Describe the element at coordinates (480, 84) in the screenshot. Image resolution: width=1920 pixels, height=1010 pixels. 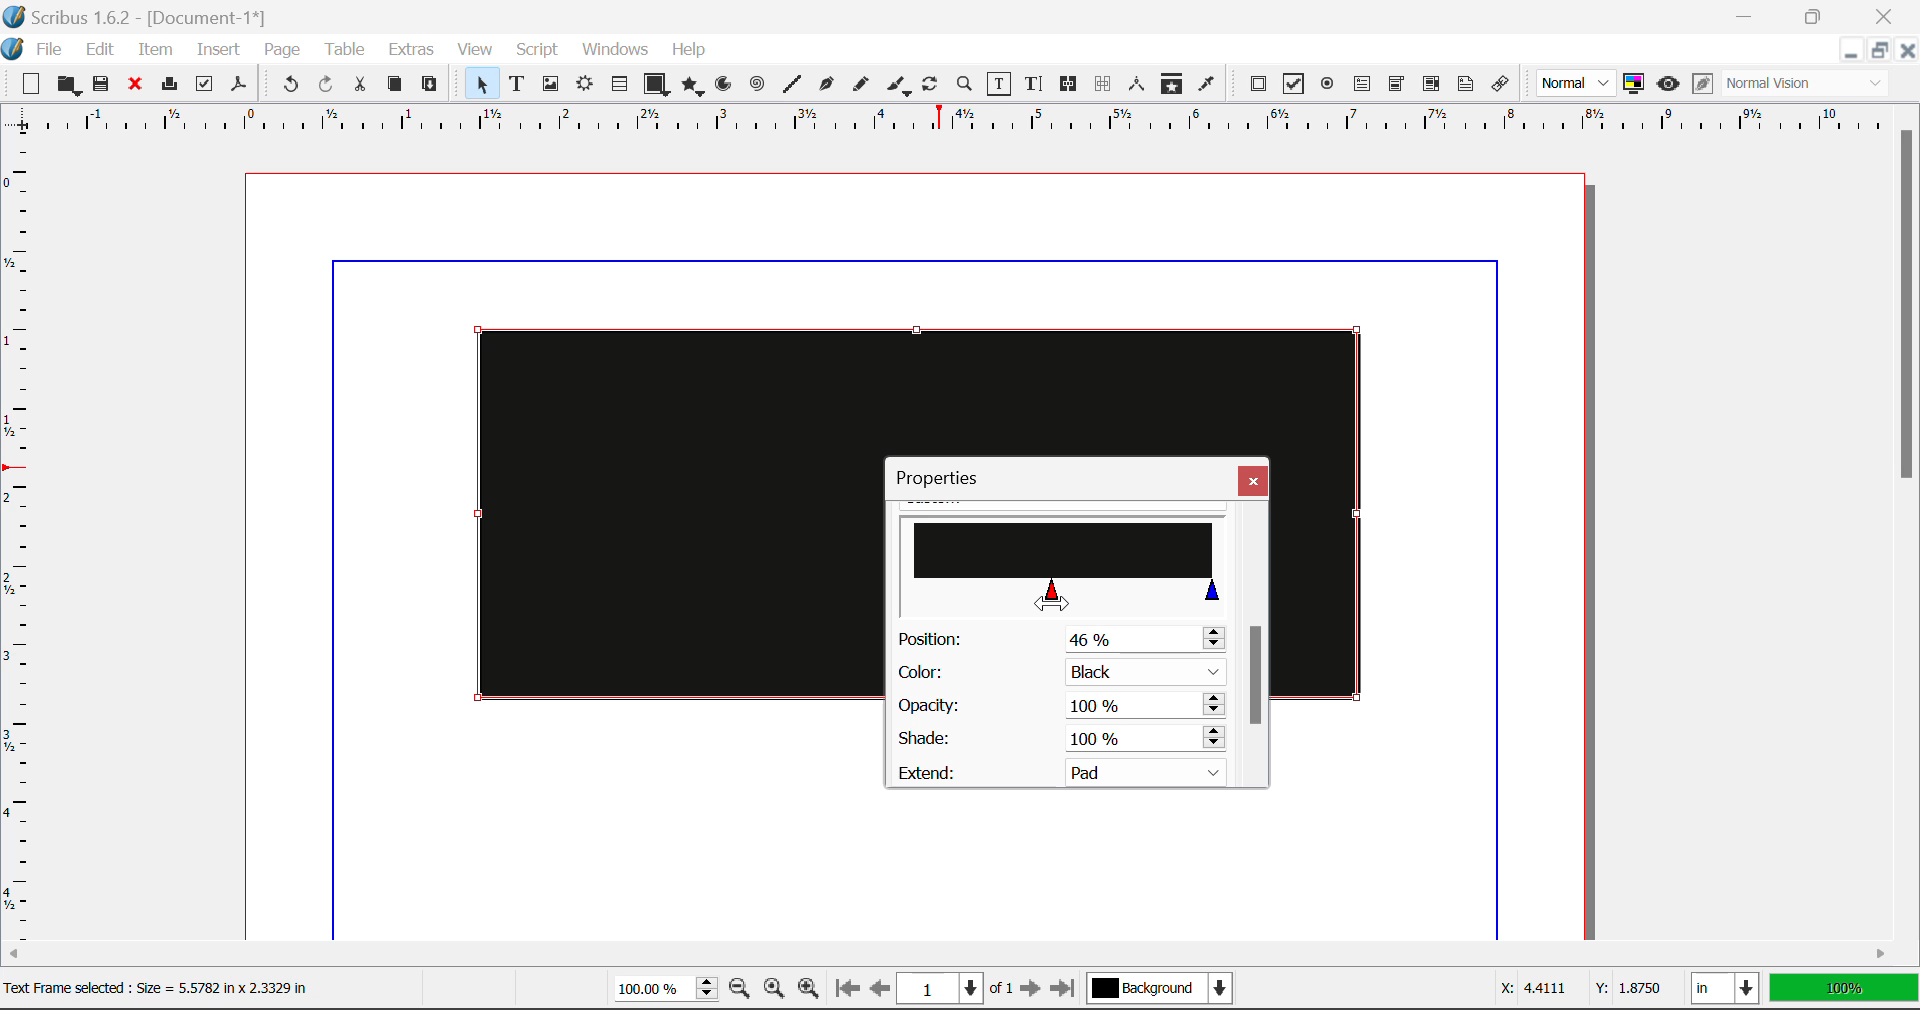
I see `Select` at that location.